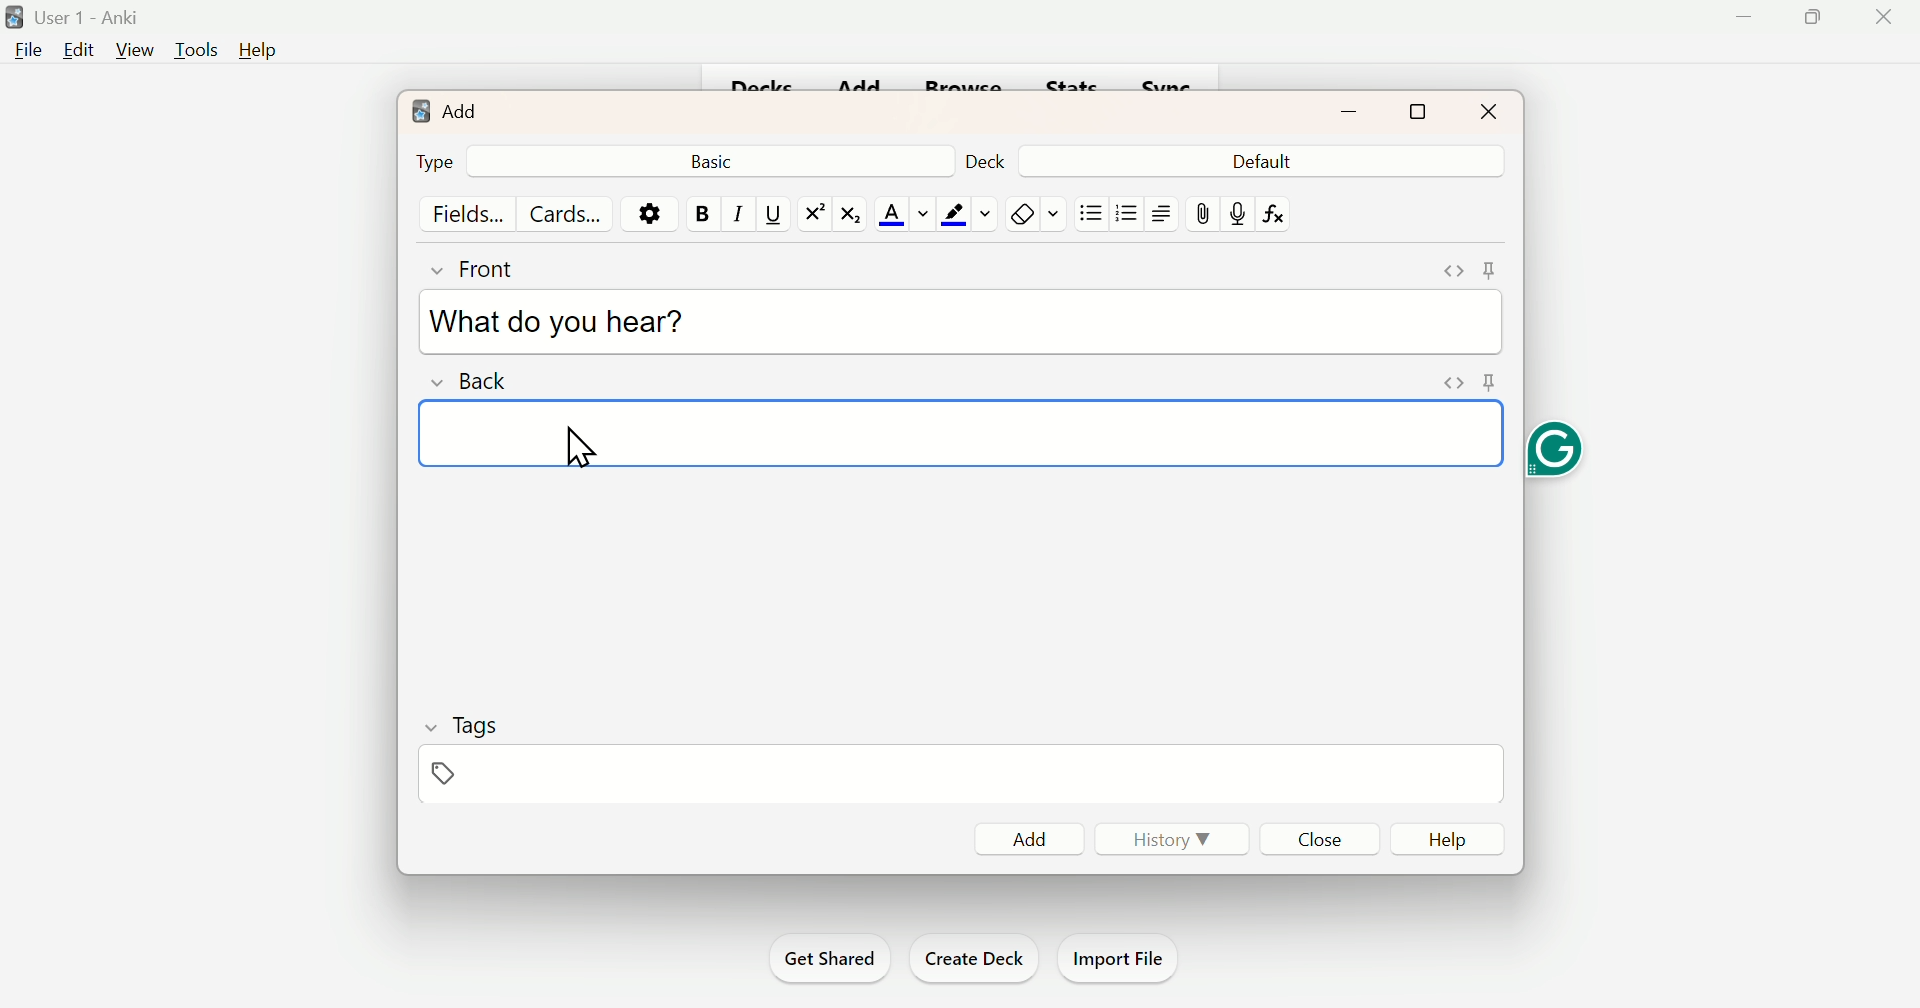 This screenshot has width=1920, height=1008. I want to click on Basic, so click(719, 161).